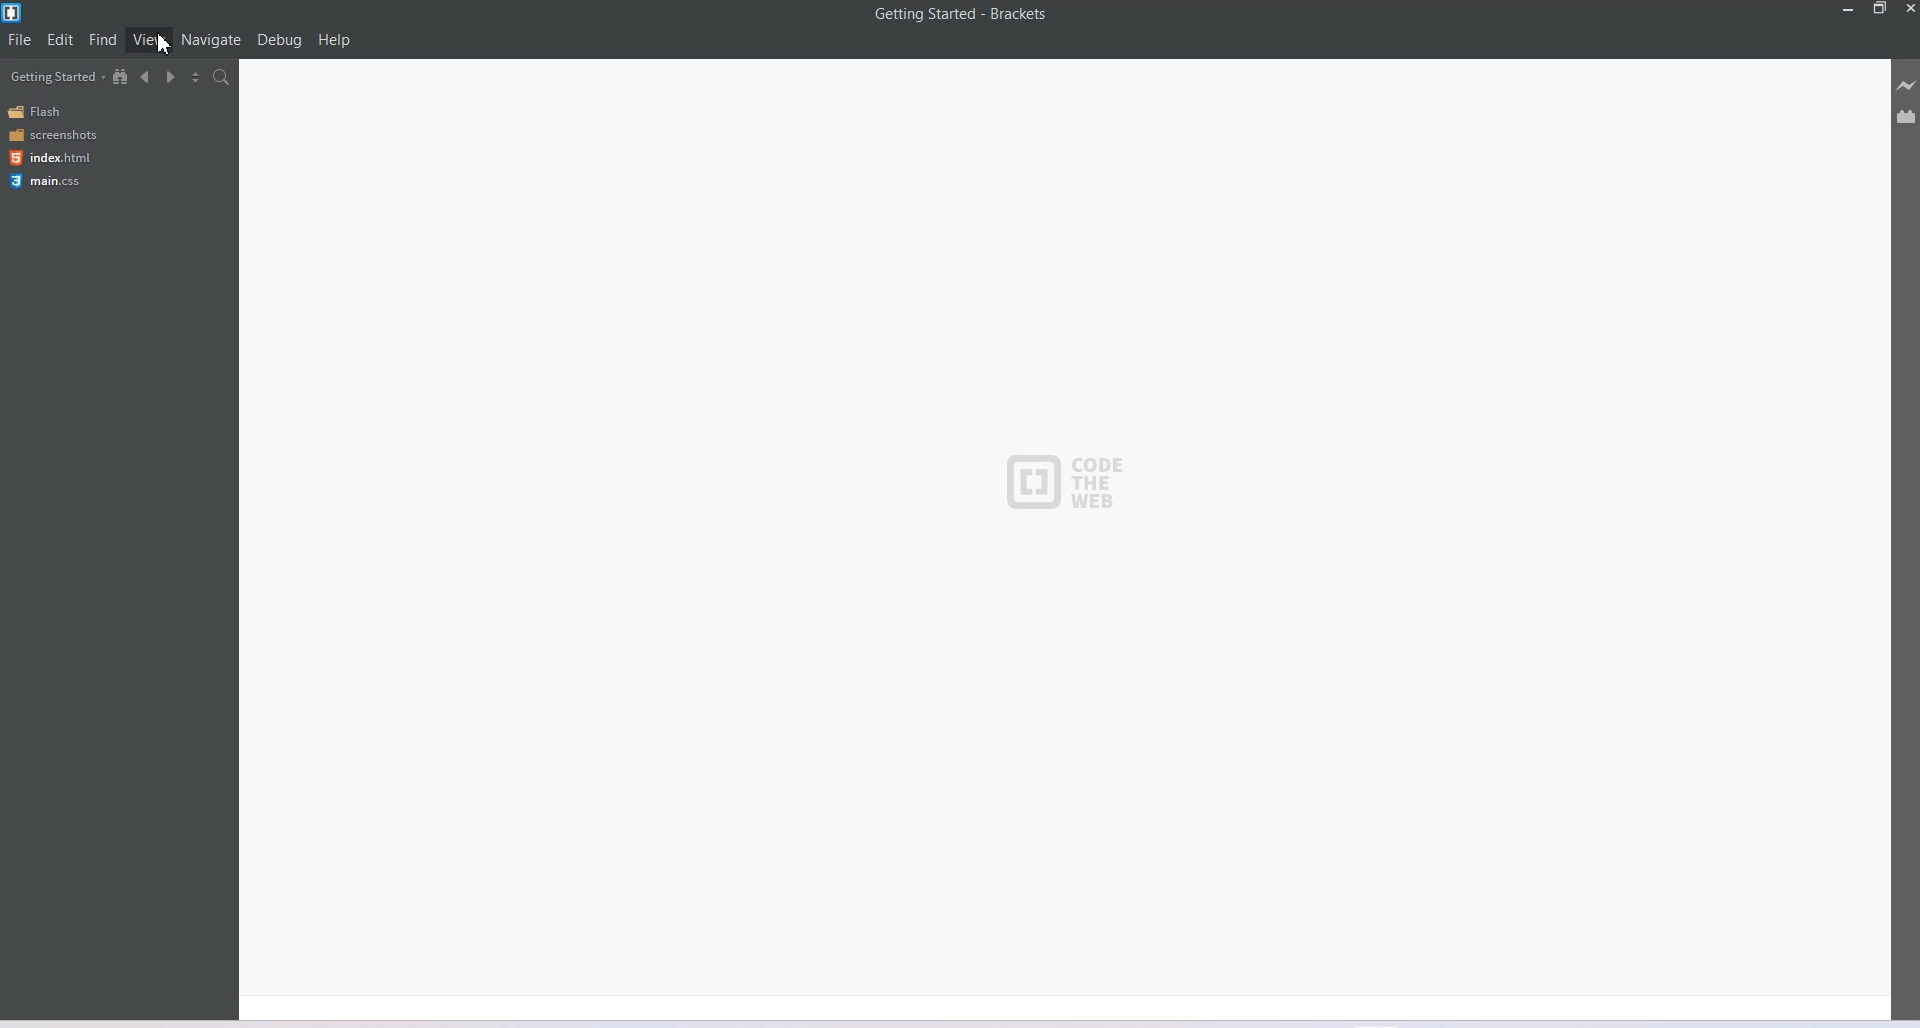 This screenshot has height=1028, width=1920. I want to click on Screenshots, so click(52, 134).